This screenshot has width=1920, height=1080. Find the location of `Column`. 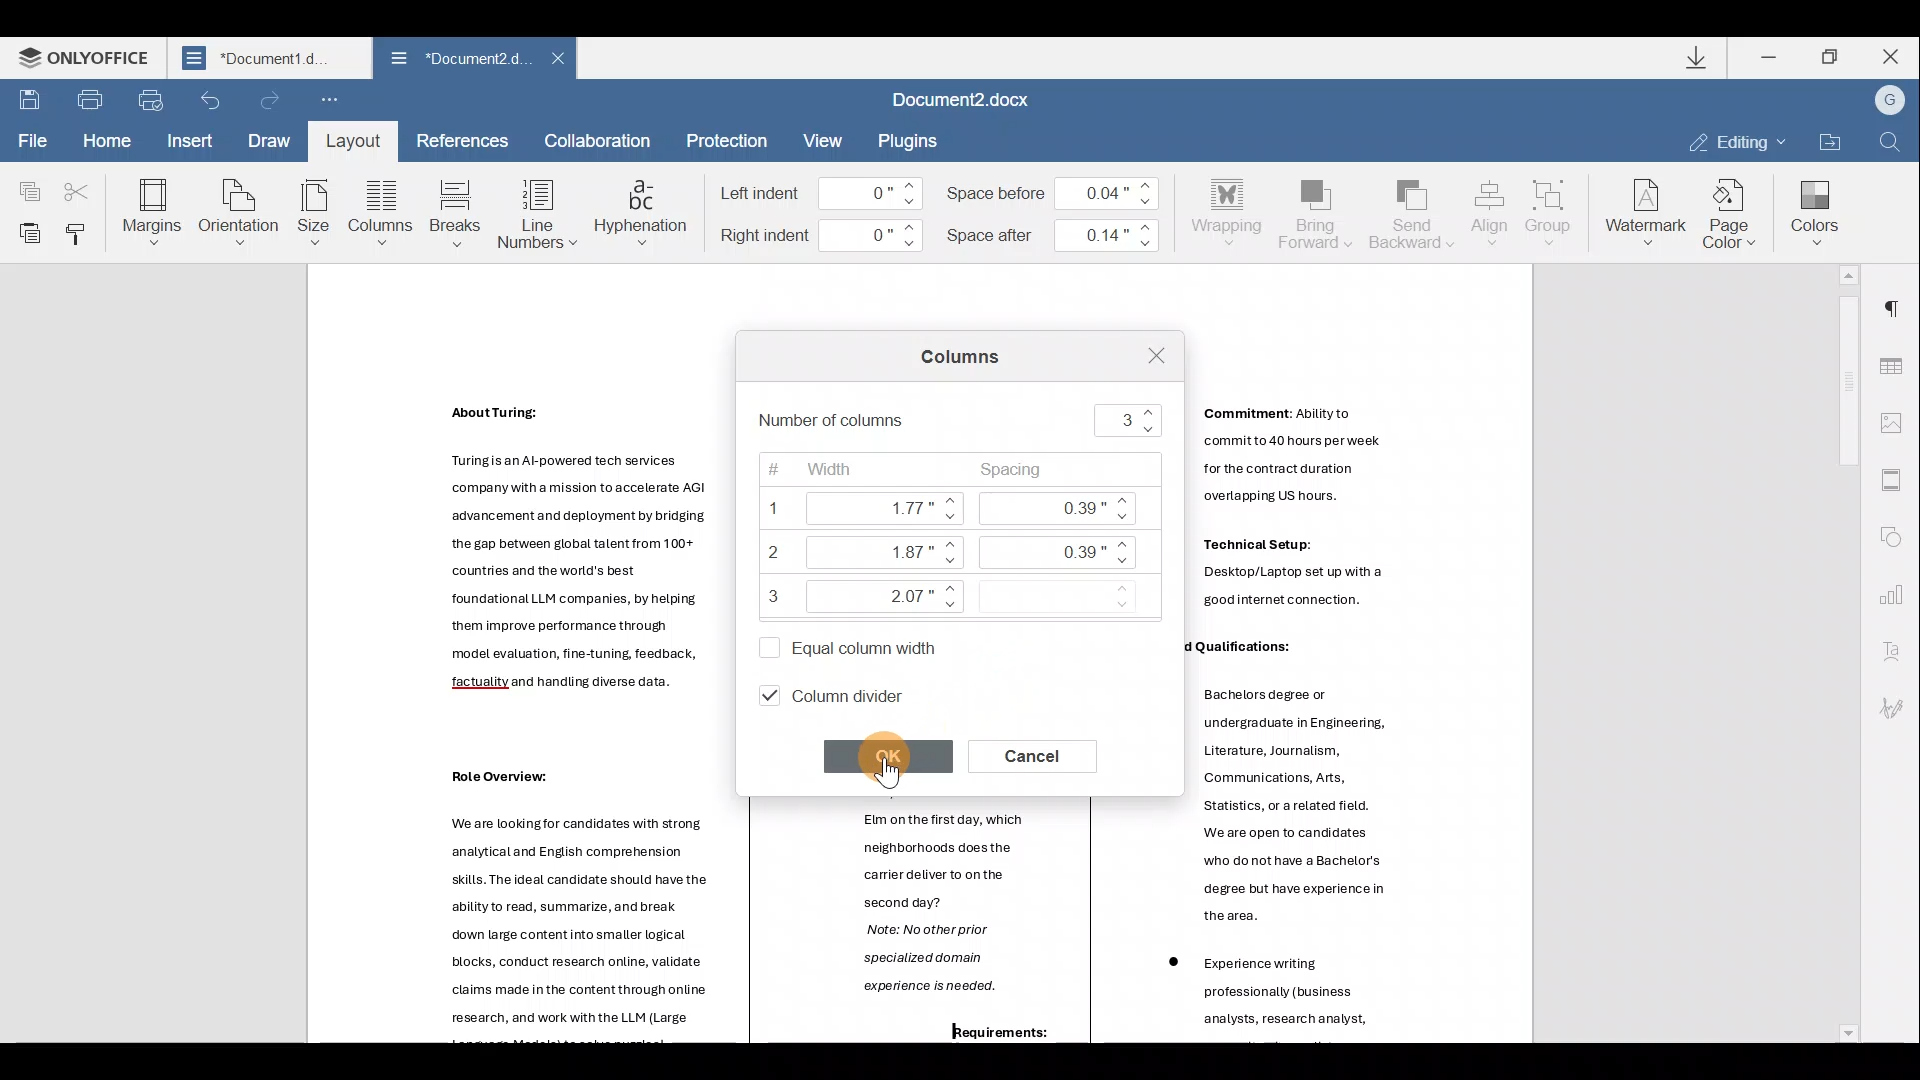

Column is located at coordinates (384, 217).